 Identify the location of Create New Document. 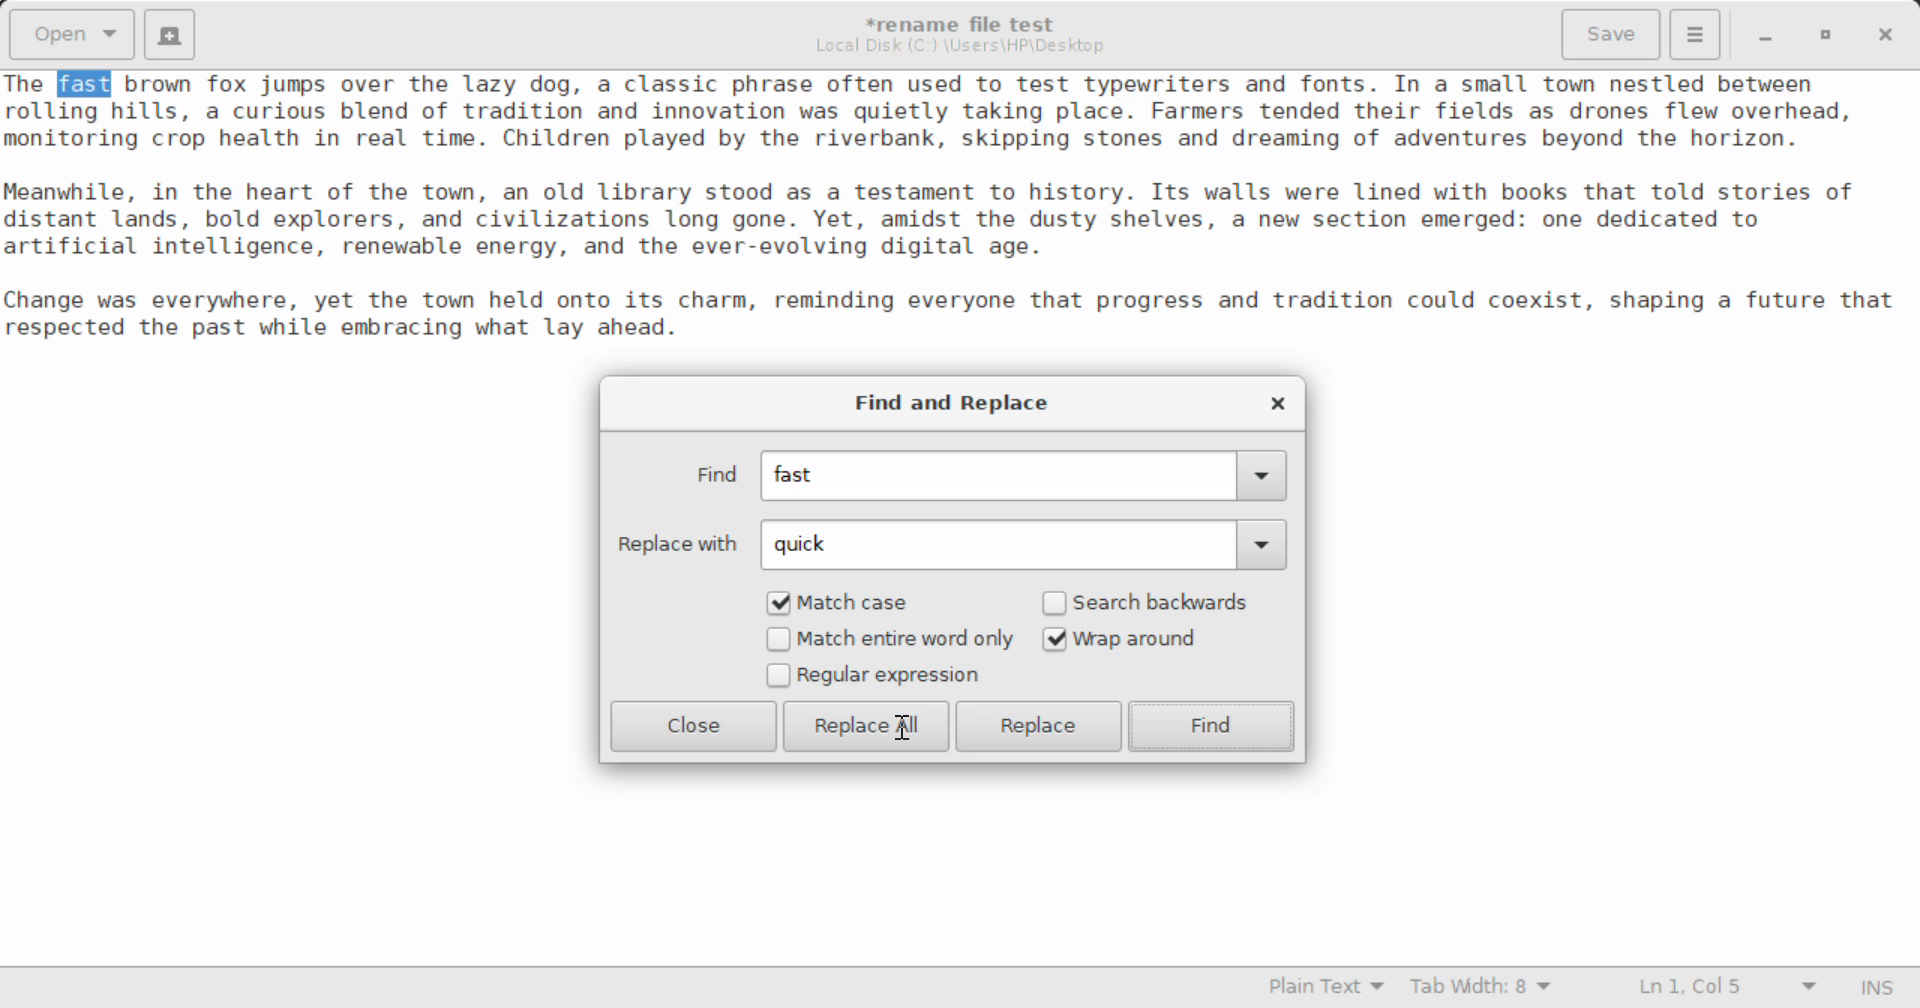
(173, 34).